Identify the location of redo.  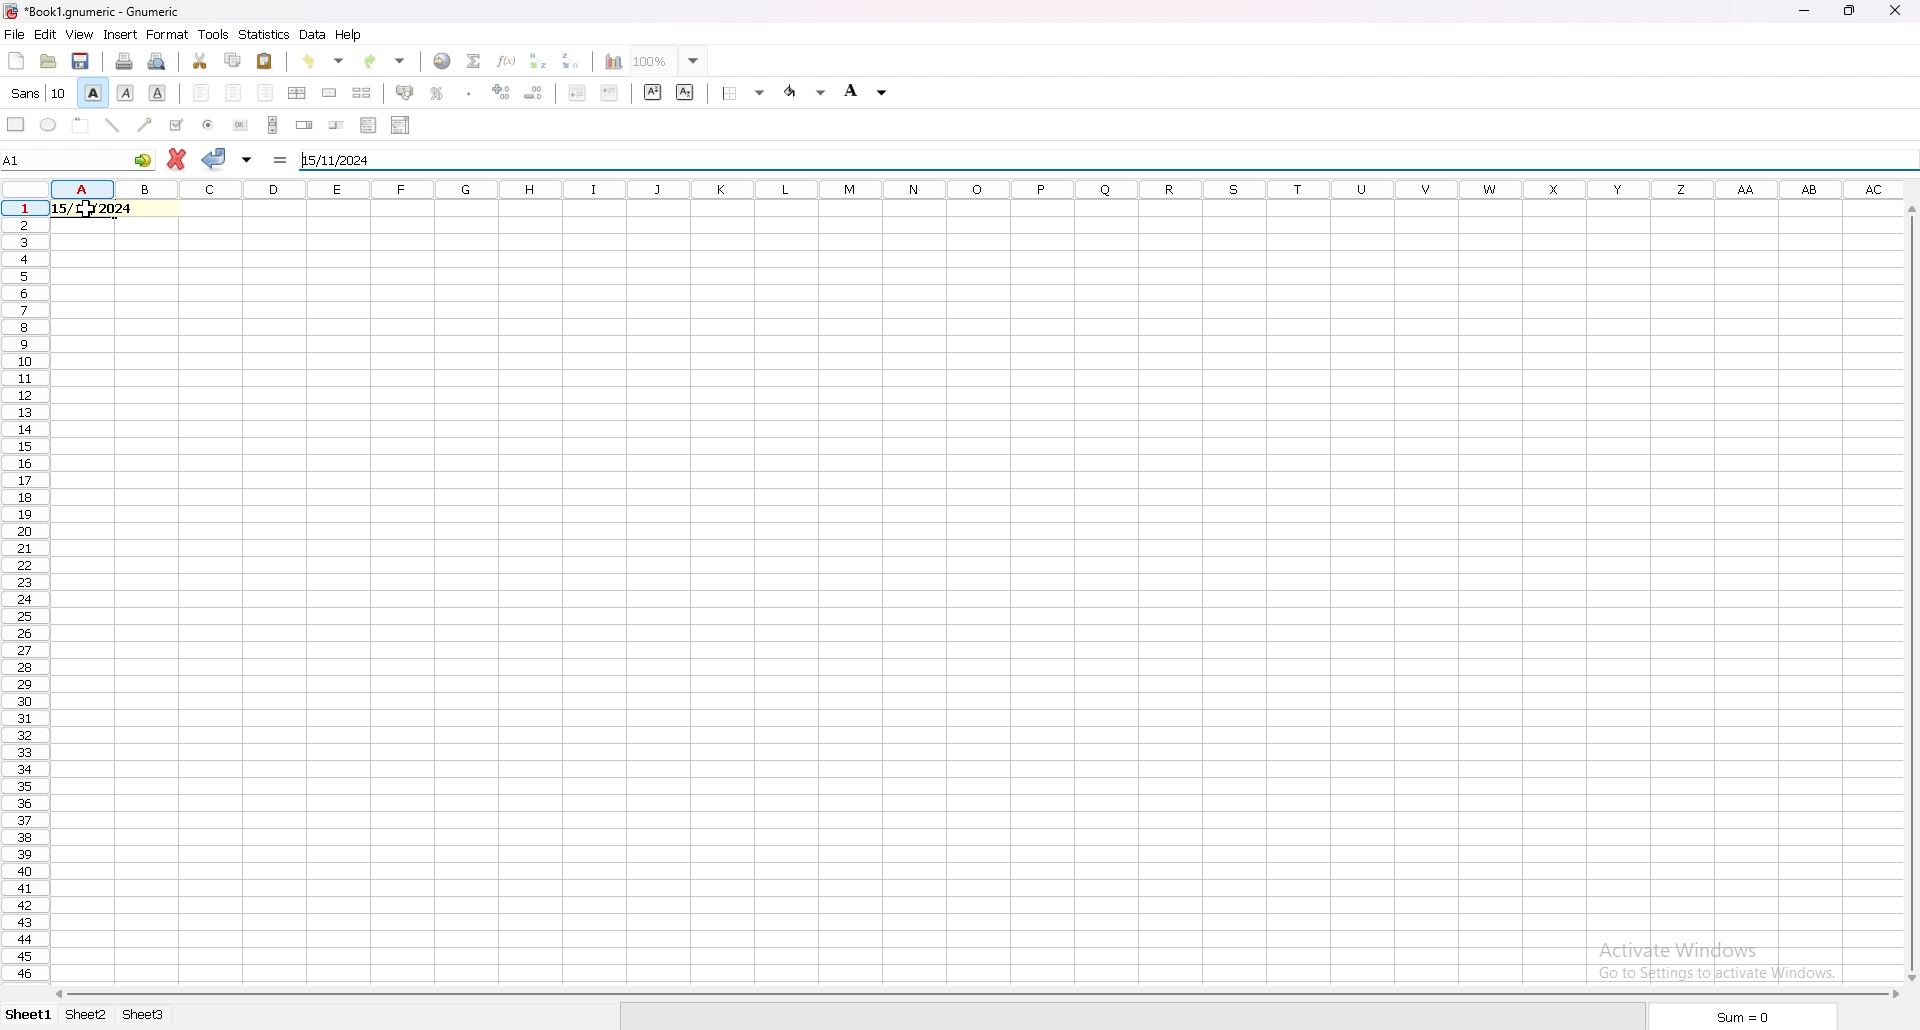
(382, 61).